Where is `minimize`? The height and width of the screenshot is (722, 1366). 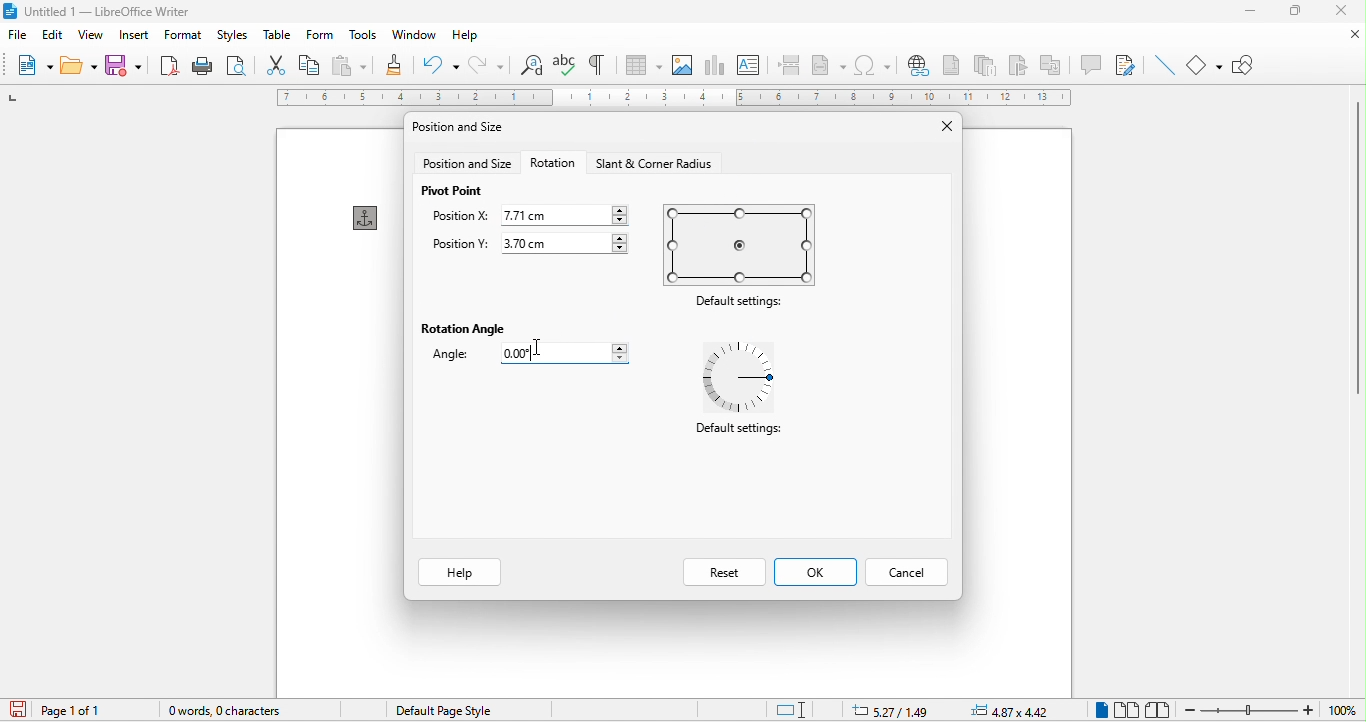 minimize is located at coordinates (1250, 11).